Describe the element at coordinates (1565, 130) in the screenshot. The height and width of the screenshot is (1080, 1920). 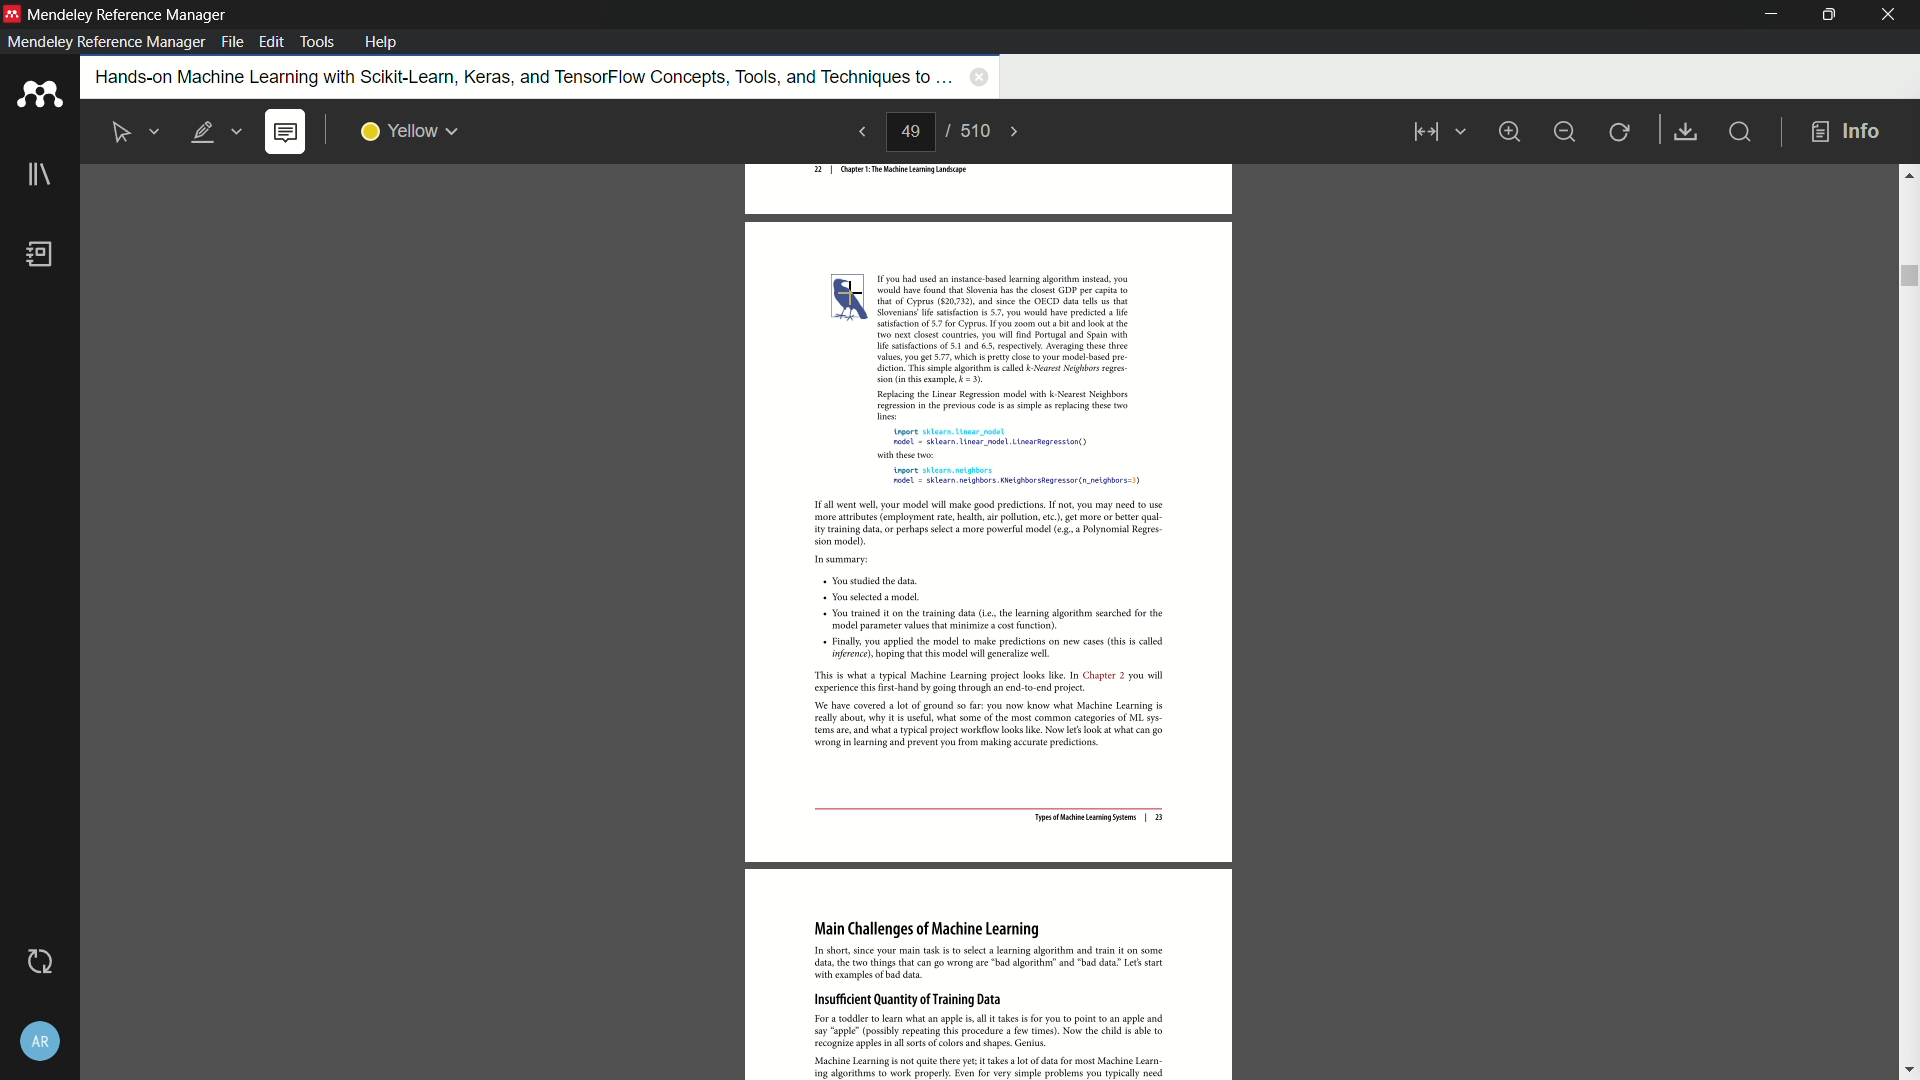
I see `zoom out` at that location.